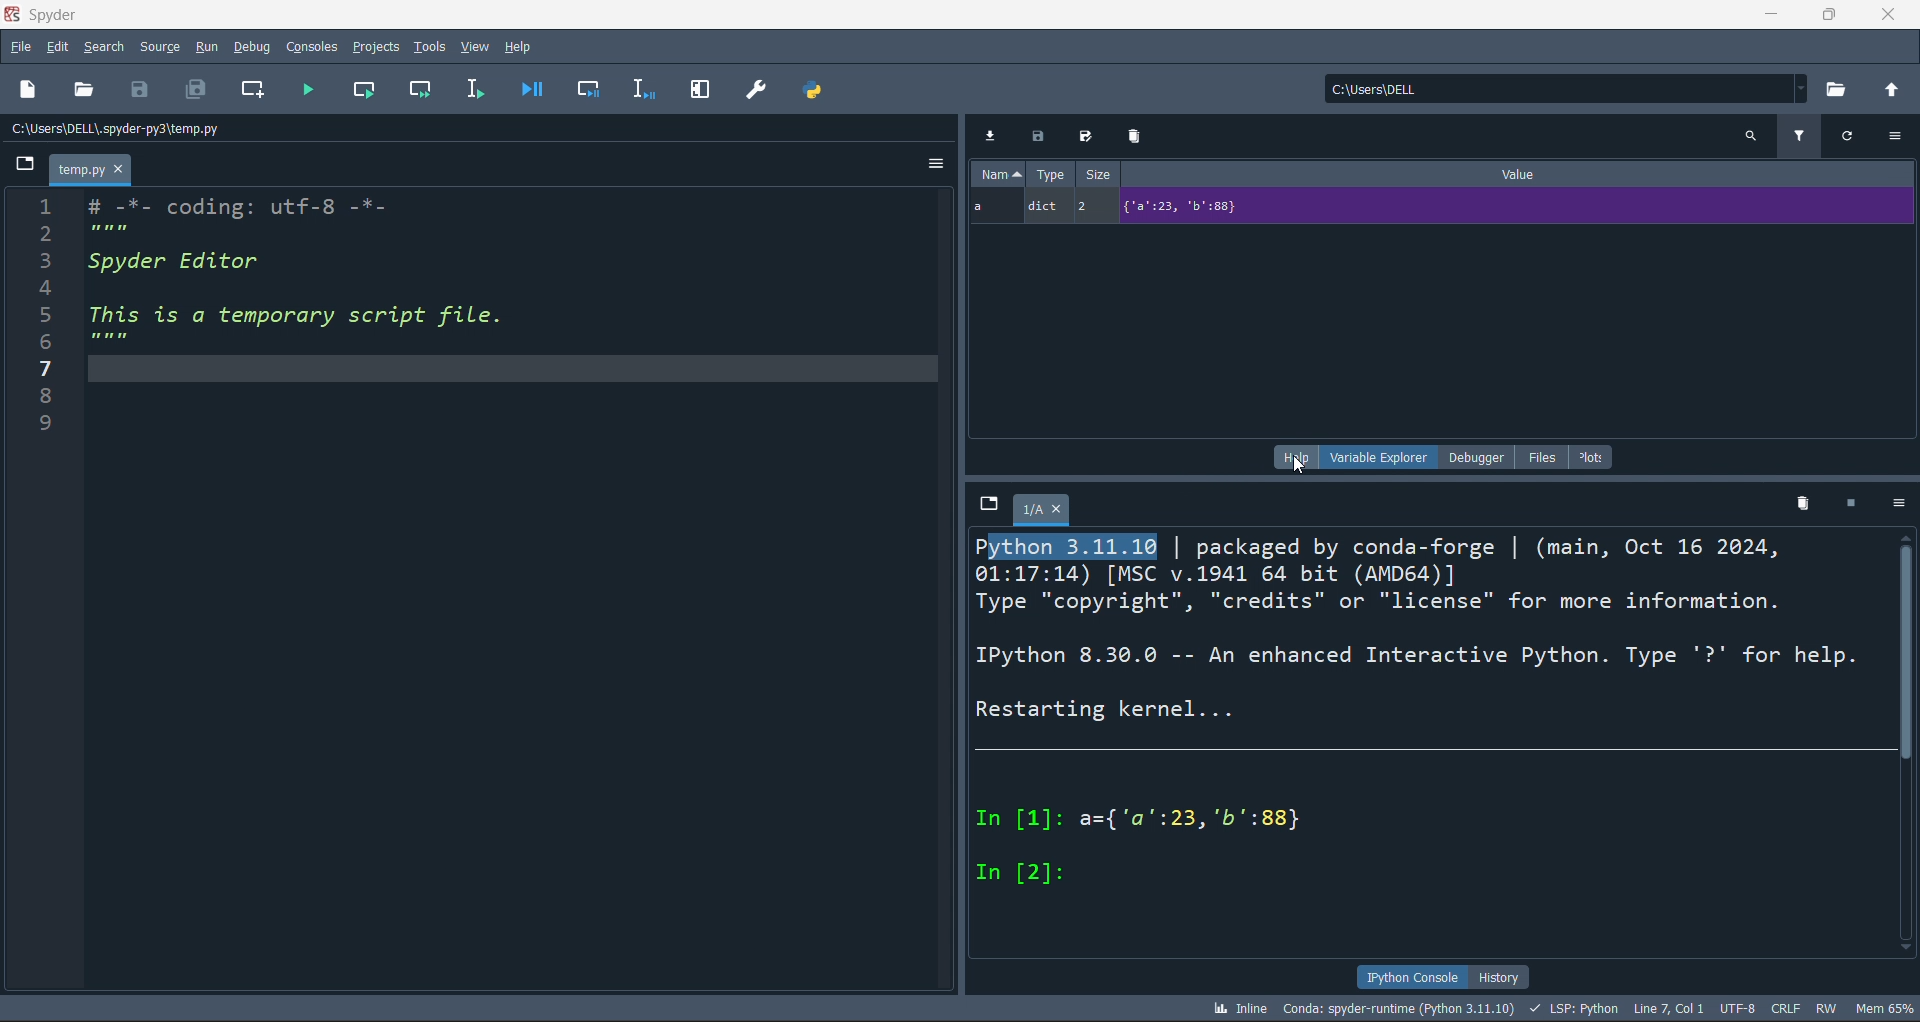  I want to click on view, so click(478, 45).